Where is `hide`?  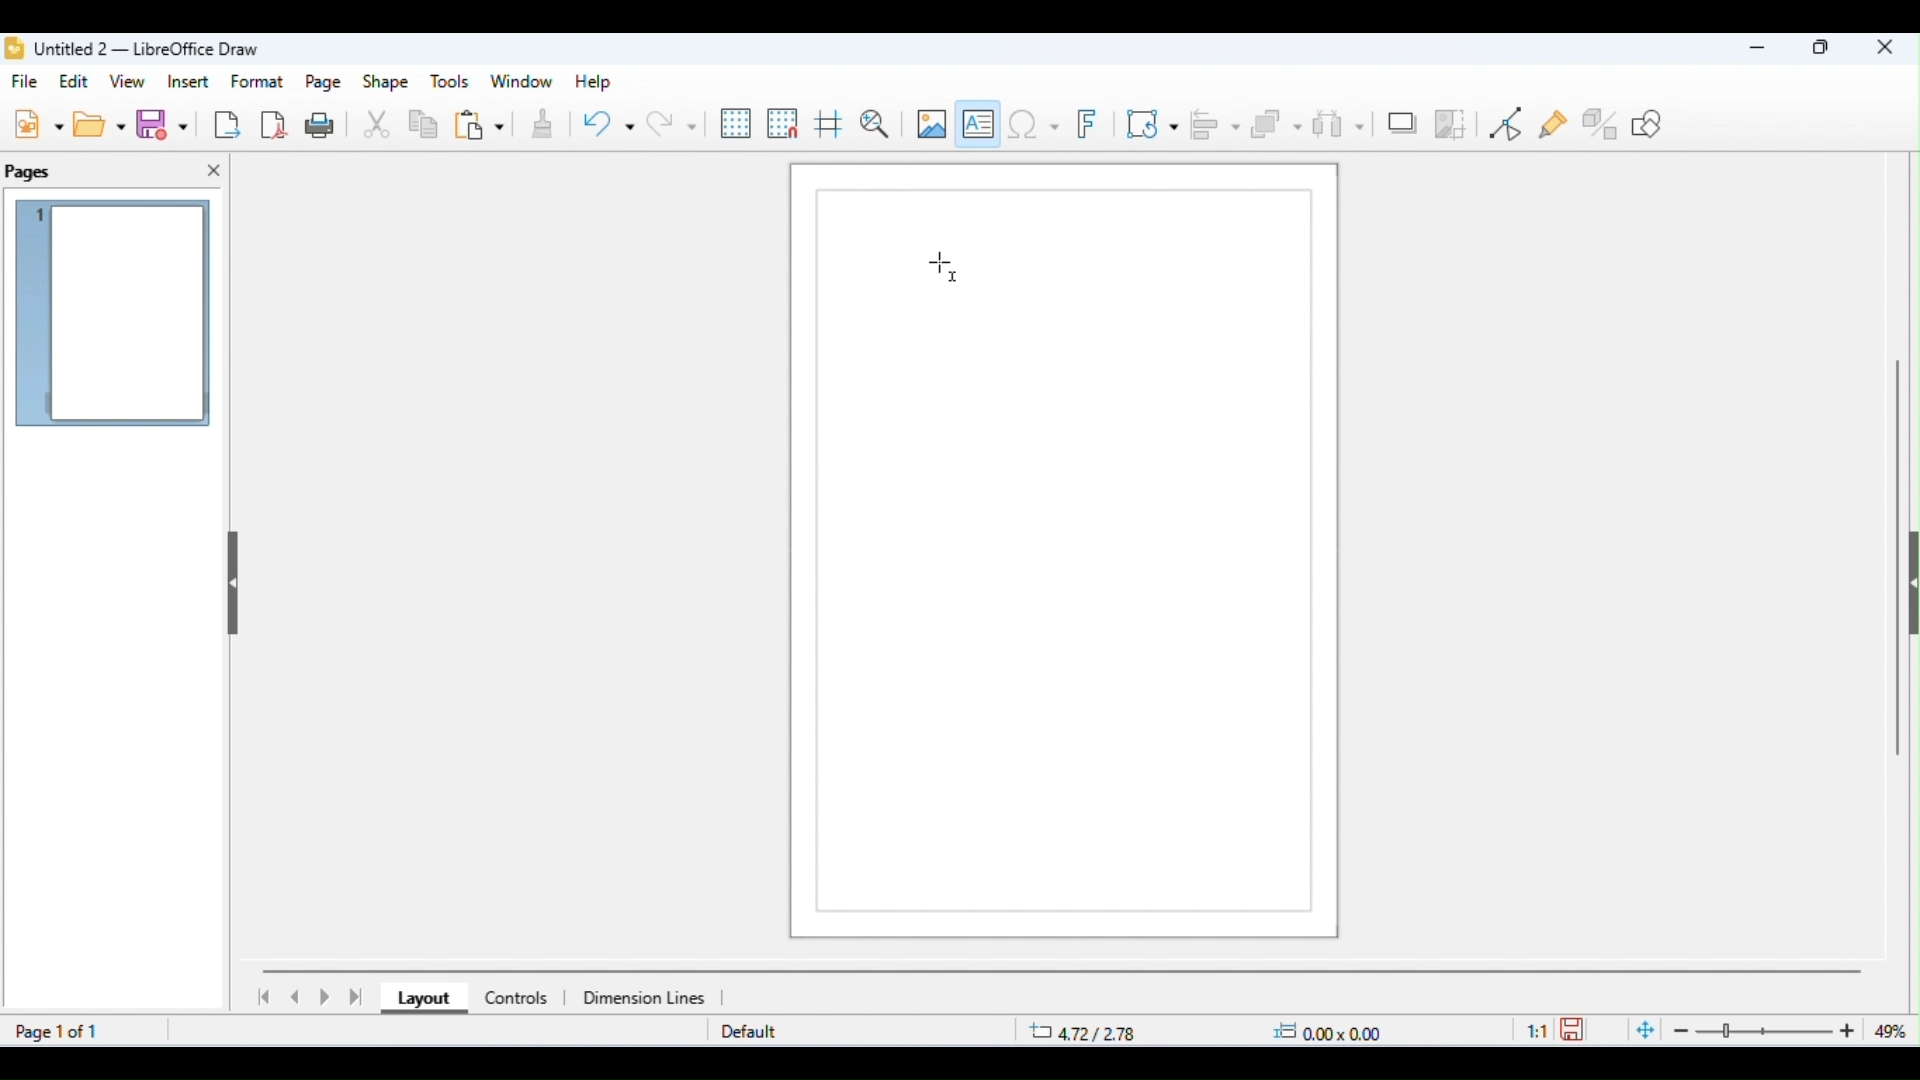
hide is located at coordinates (1908, 588).